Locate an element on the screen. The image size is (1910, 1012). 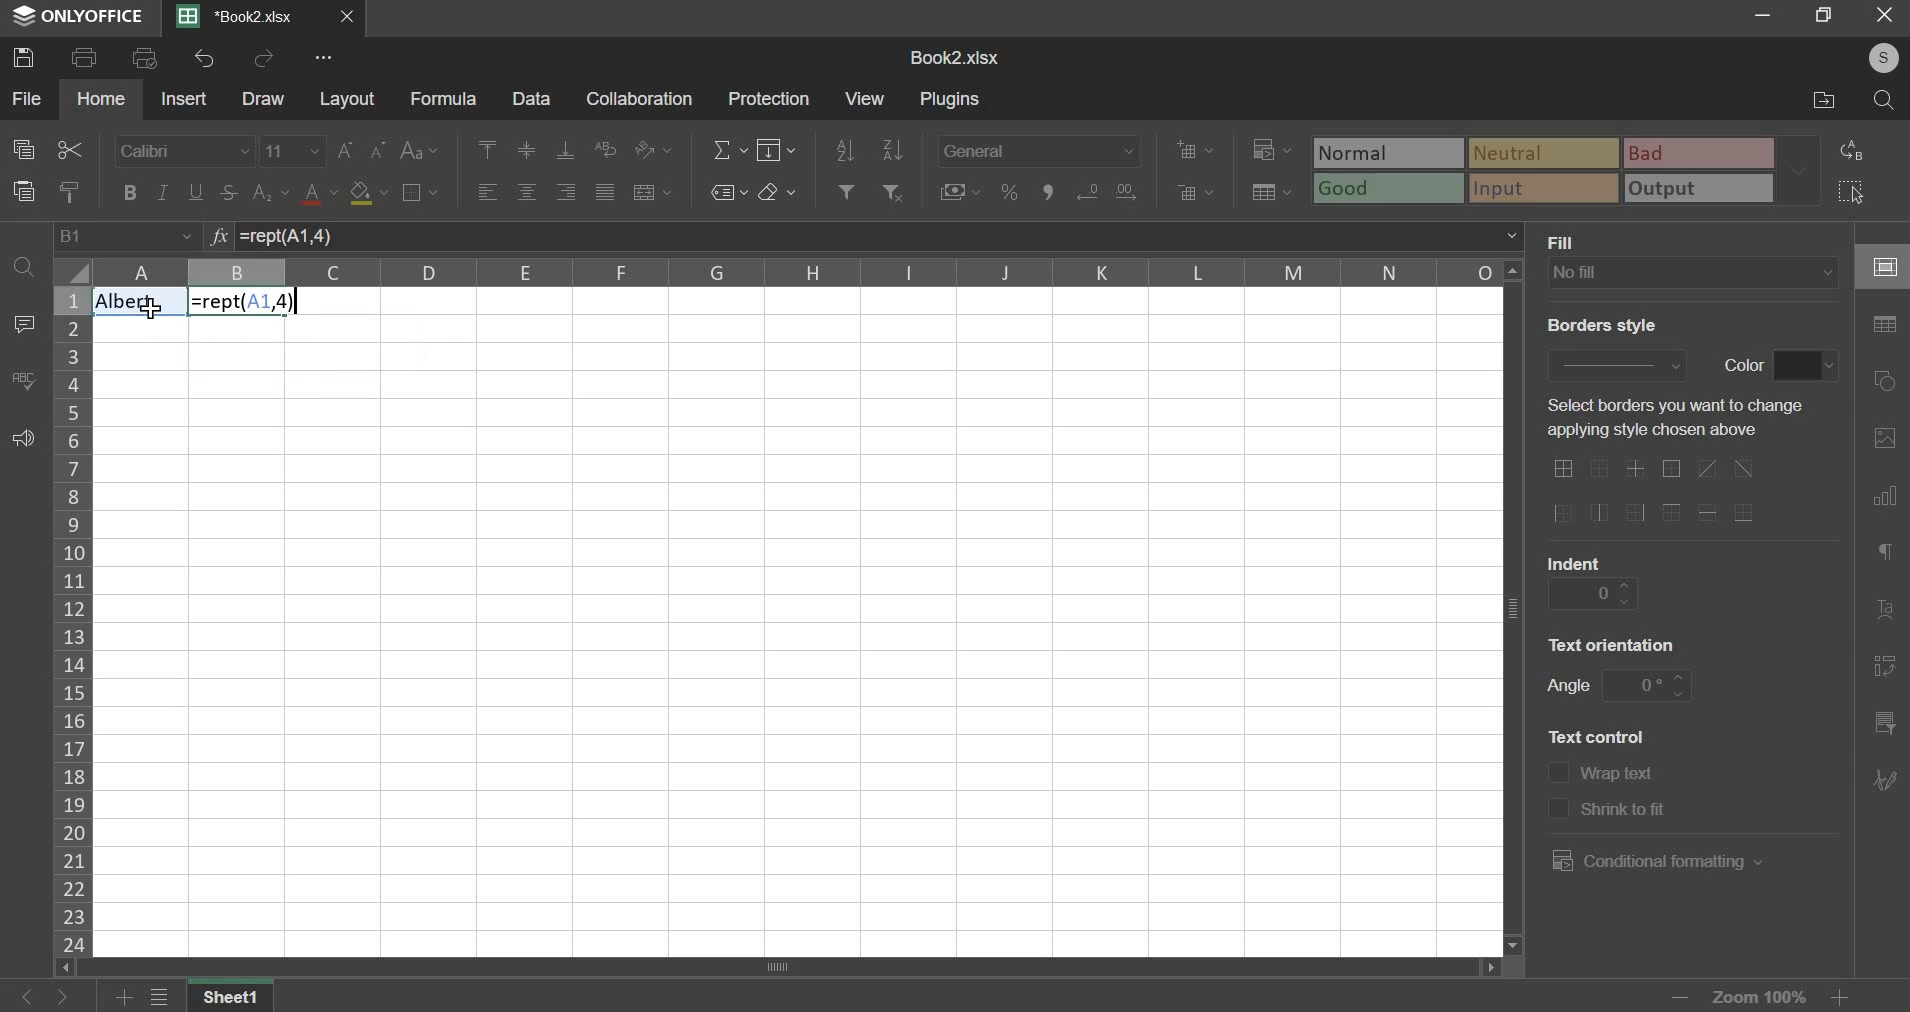
sum is located at coordinates (730, 151).